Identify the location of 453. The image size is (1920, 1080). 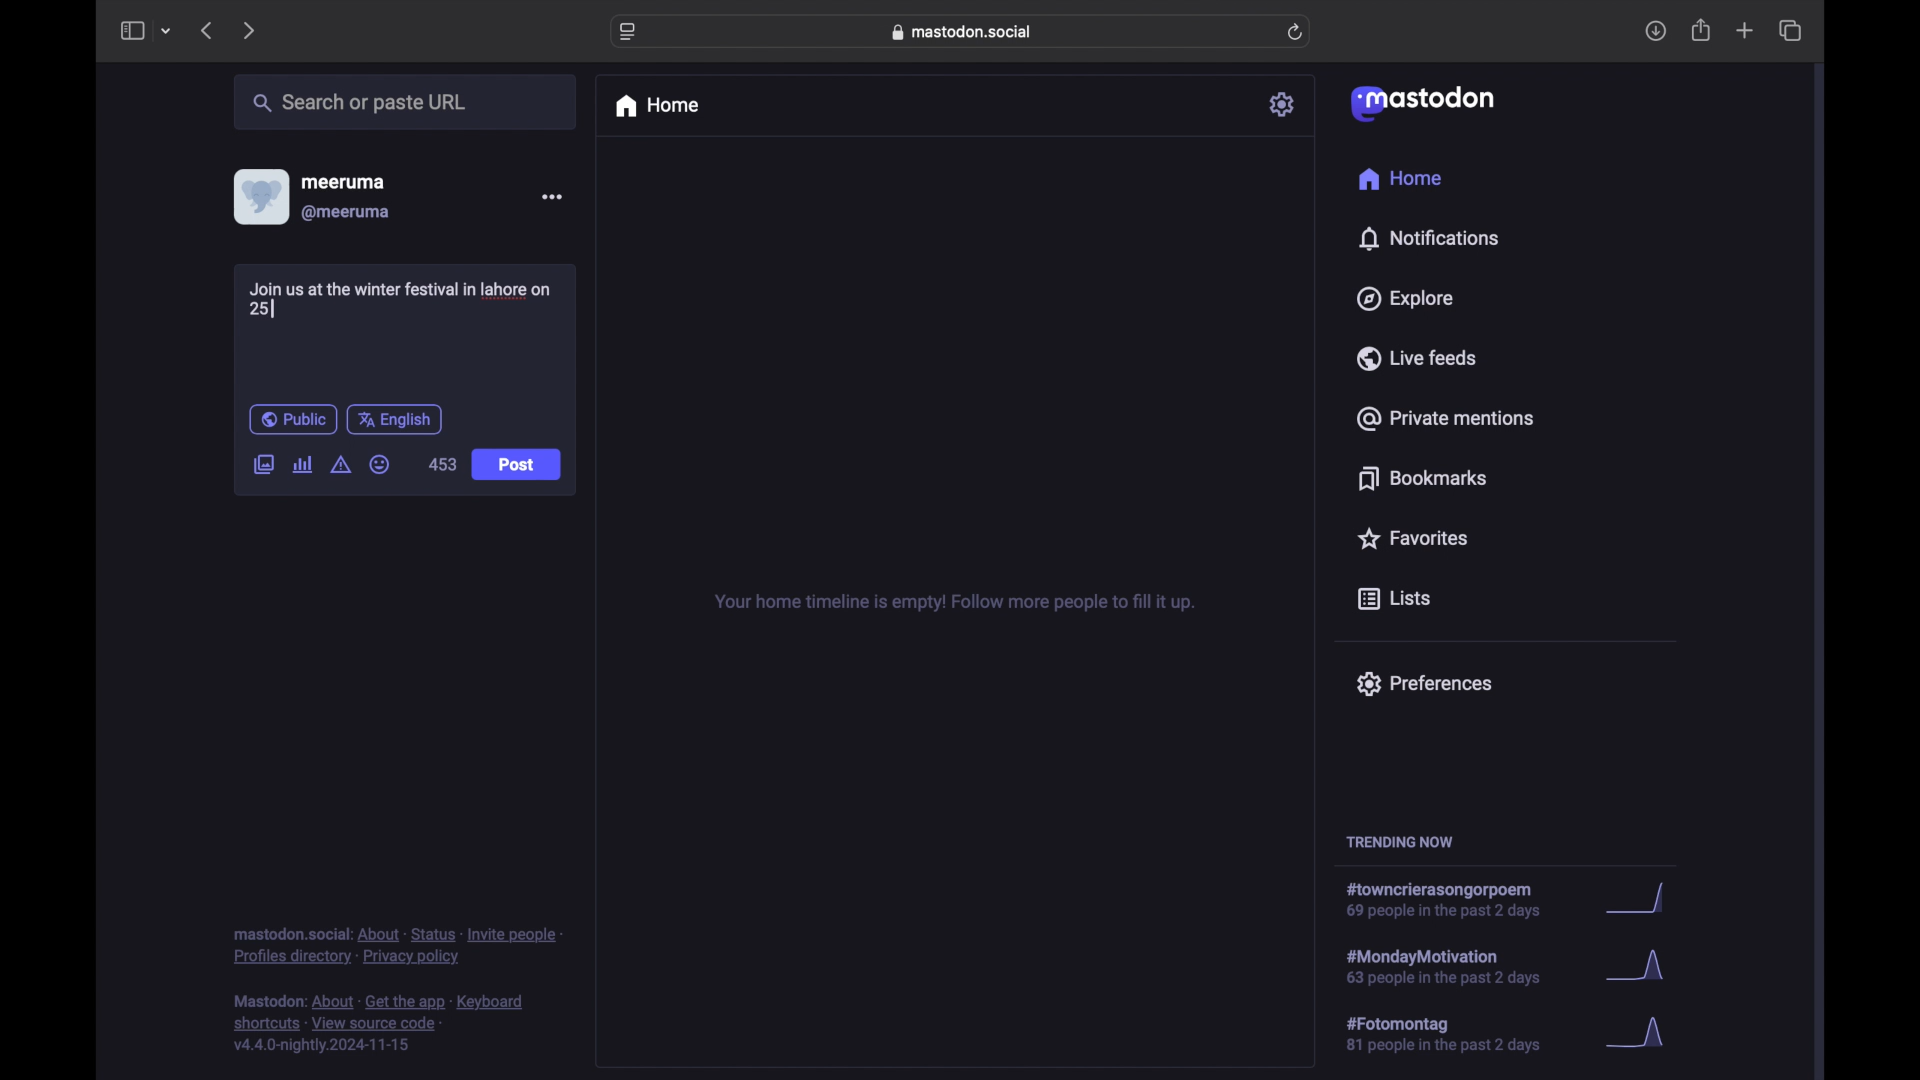
(440, 464).